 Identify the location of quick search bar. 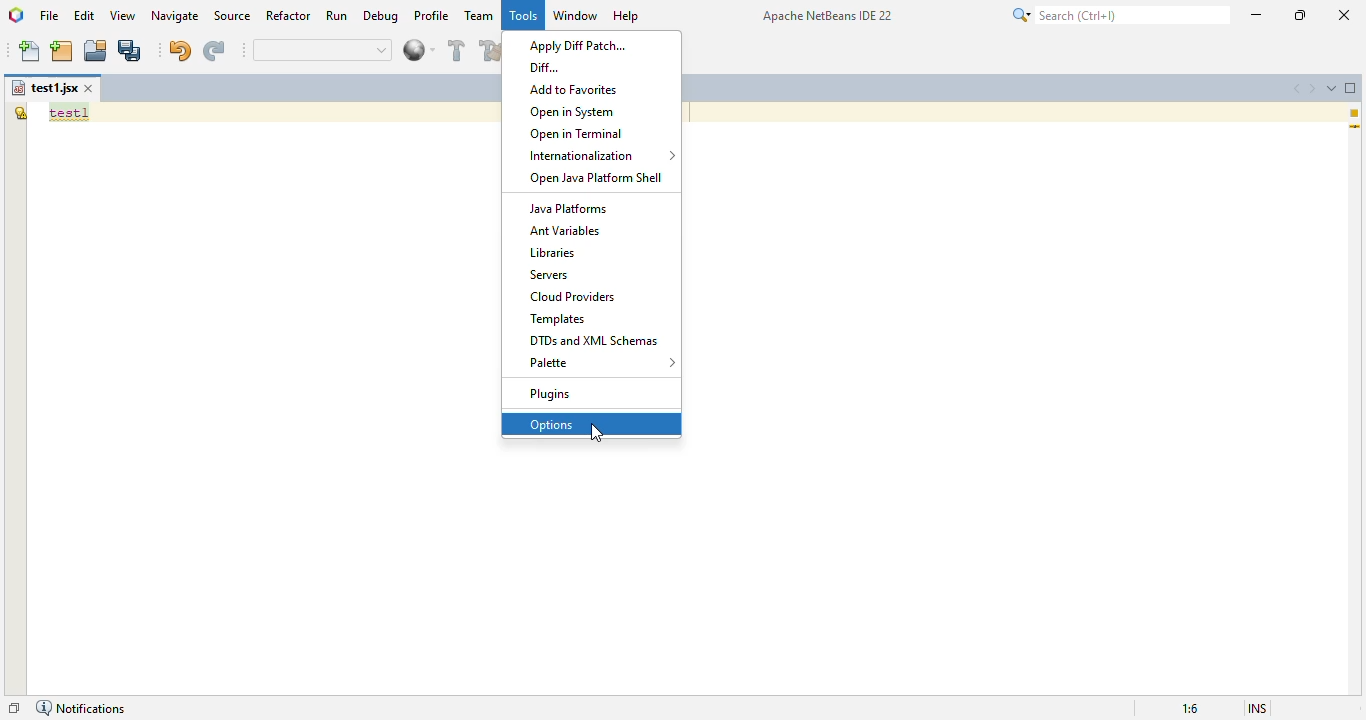
(324, 50).